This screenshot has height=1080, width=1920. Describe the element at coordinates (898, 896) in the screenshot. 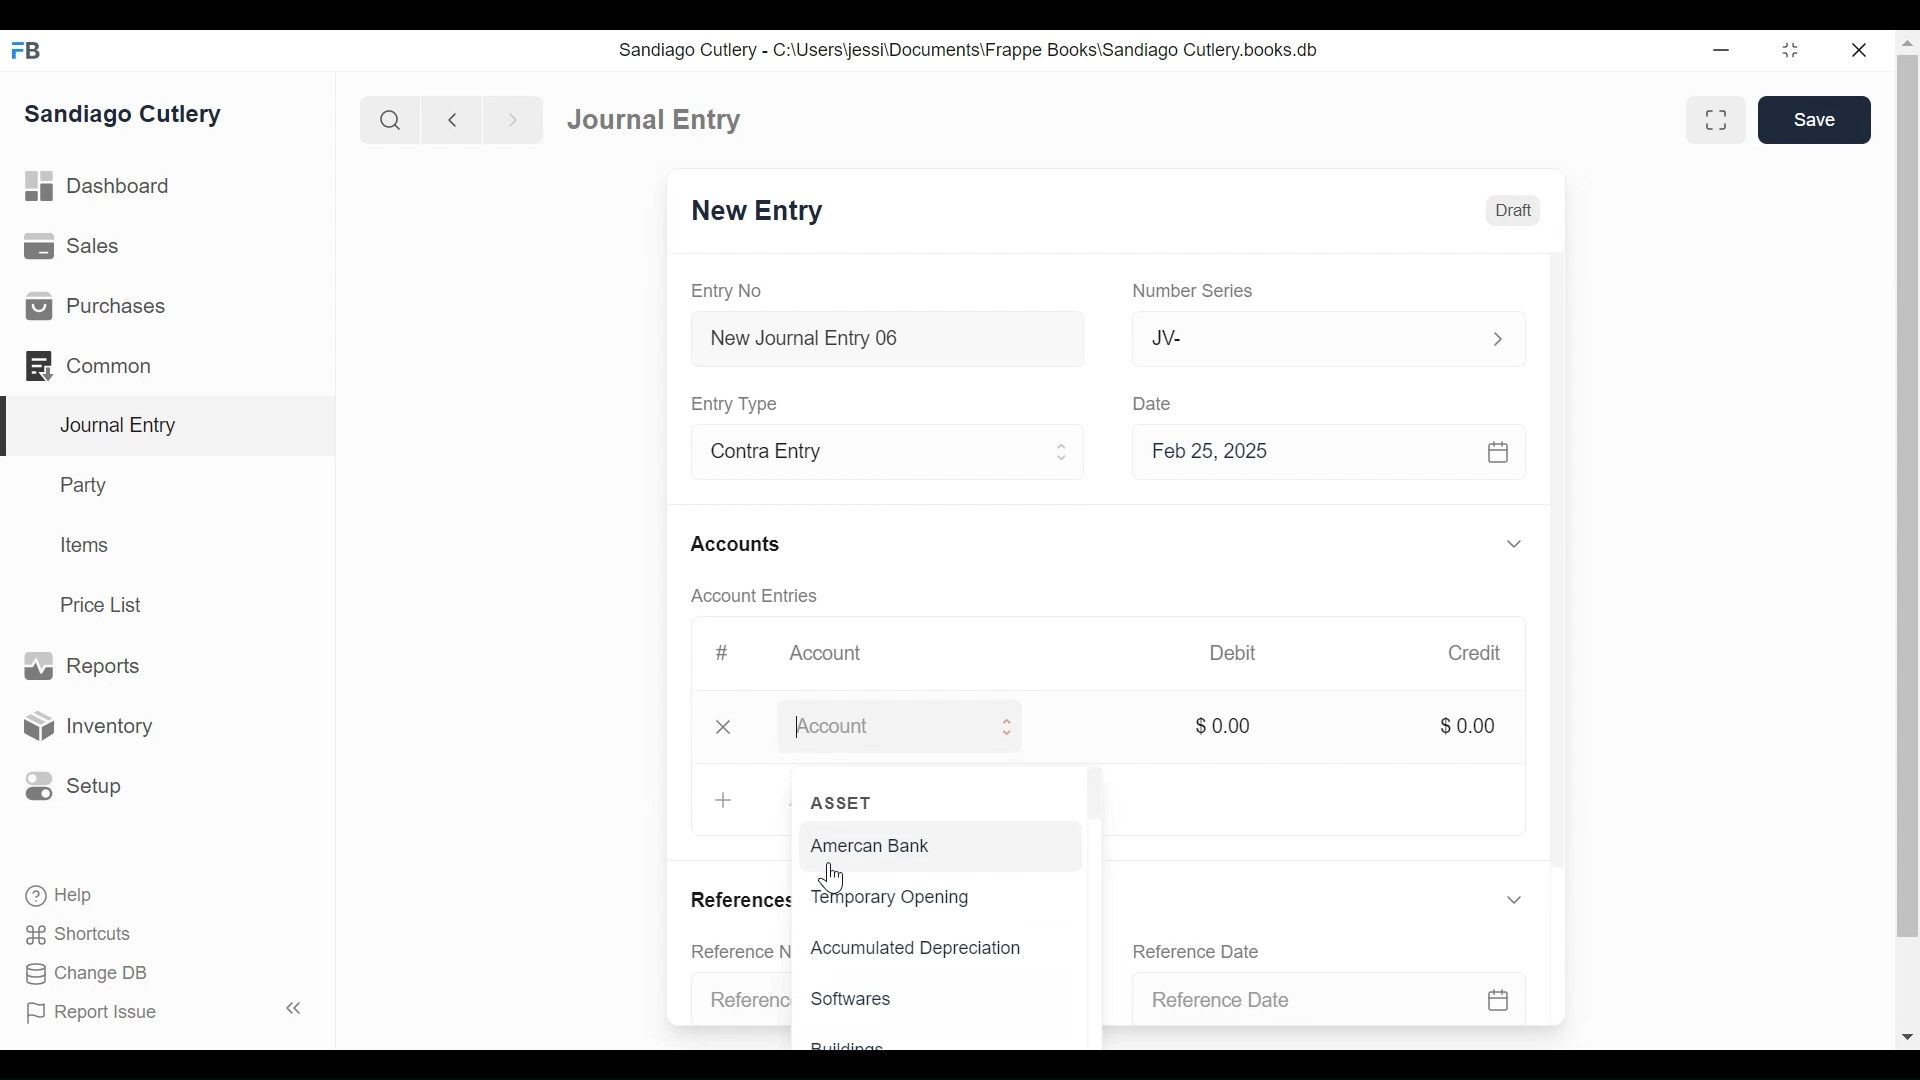

I see `Temporary Opening` at that location.